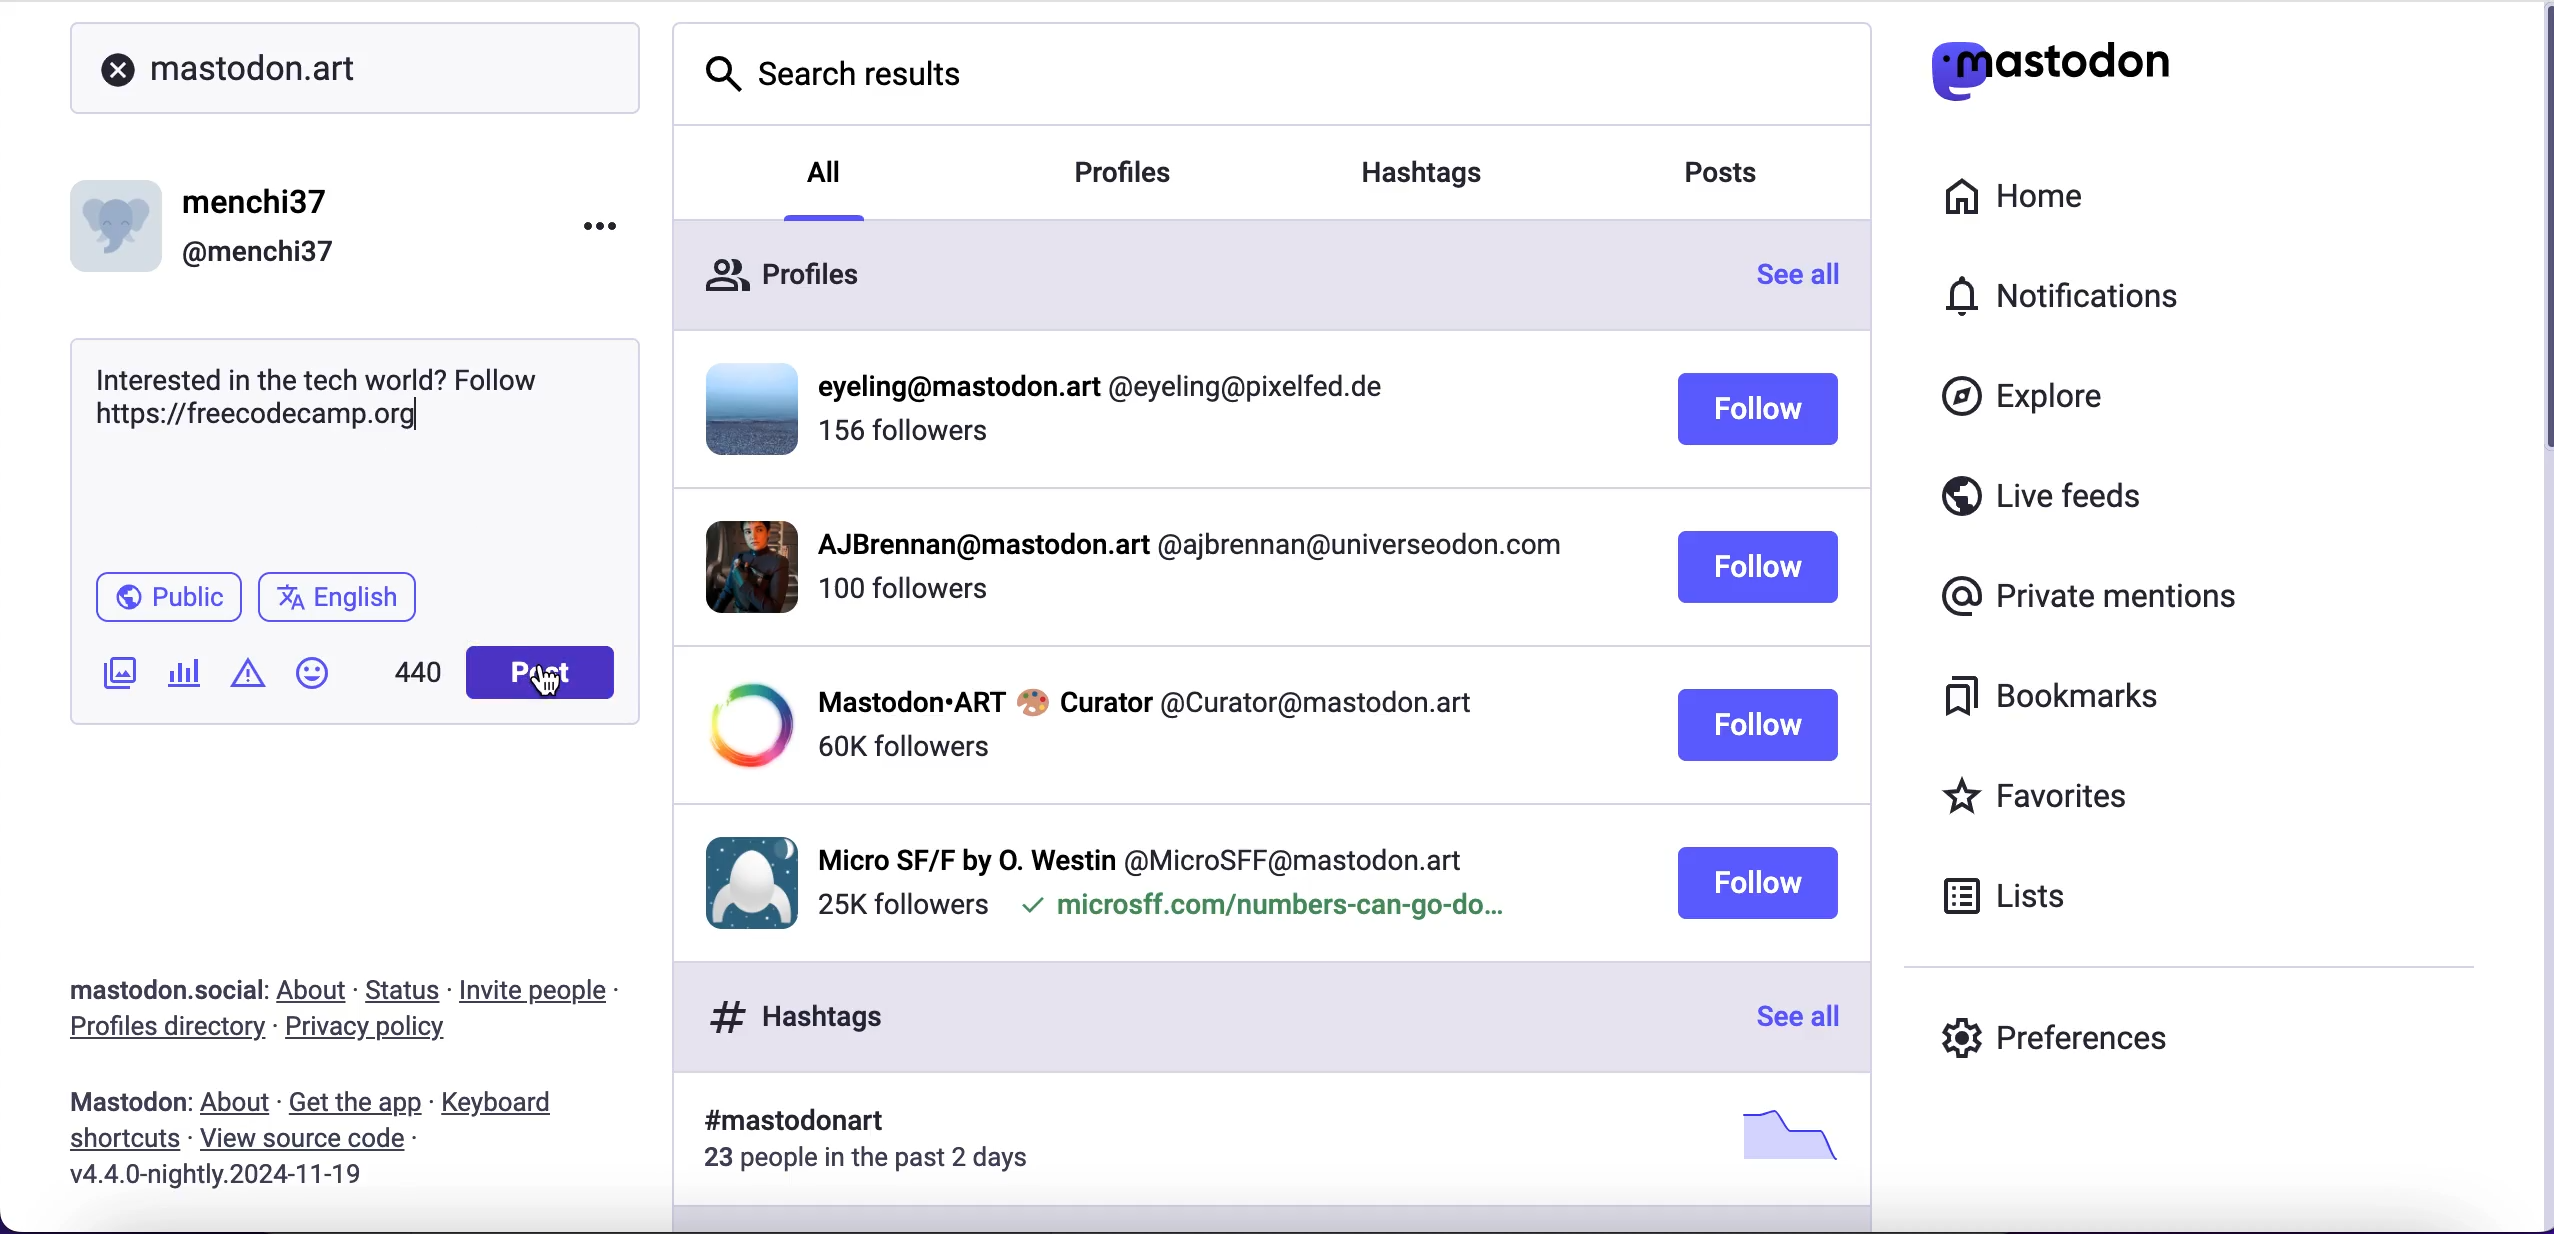  I want to click on about, so click(238, 1102).